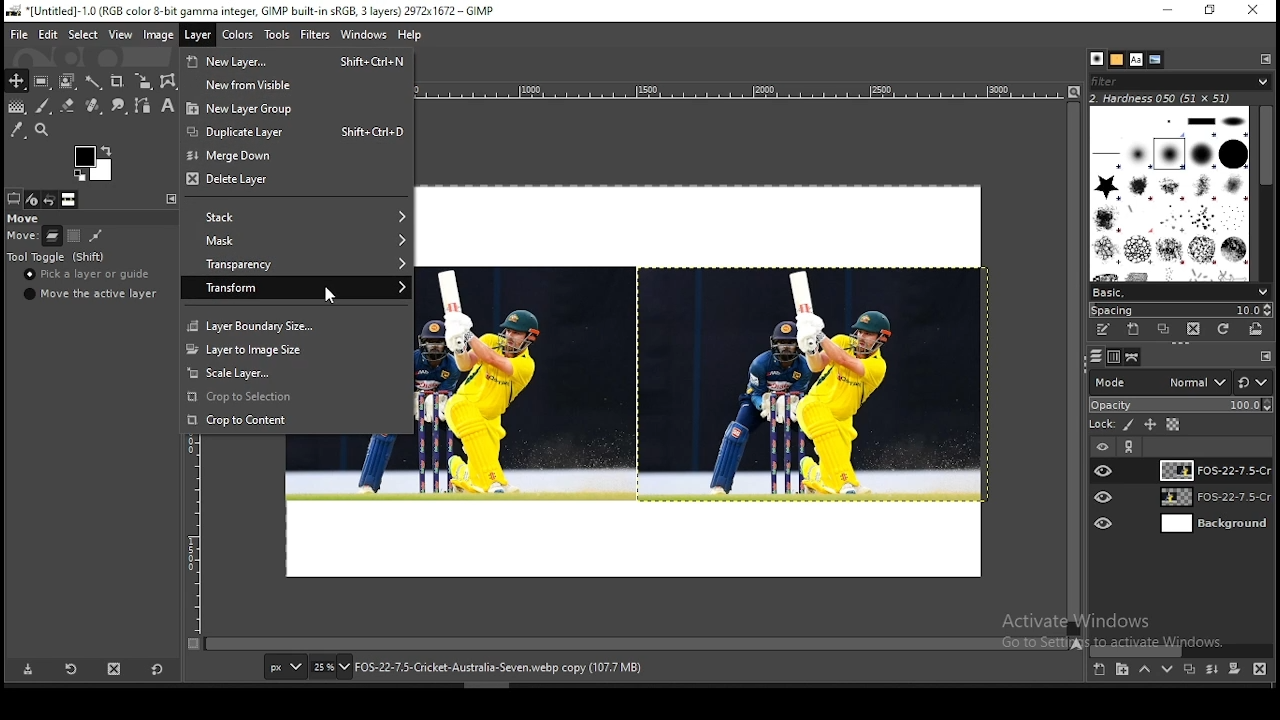  I want to click on text, so click(487, 668).